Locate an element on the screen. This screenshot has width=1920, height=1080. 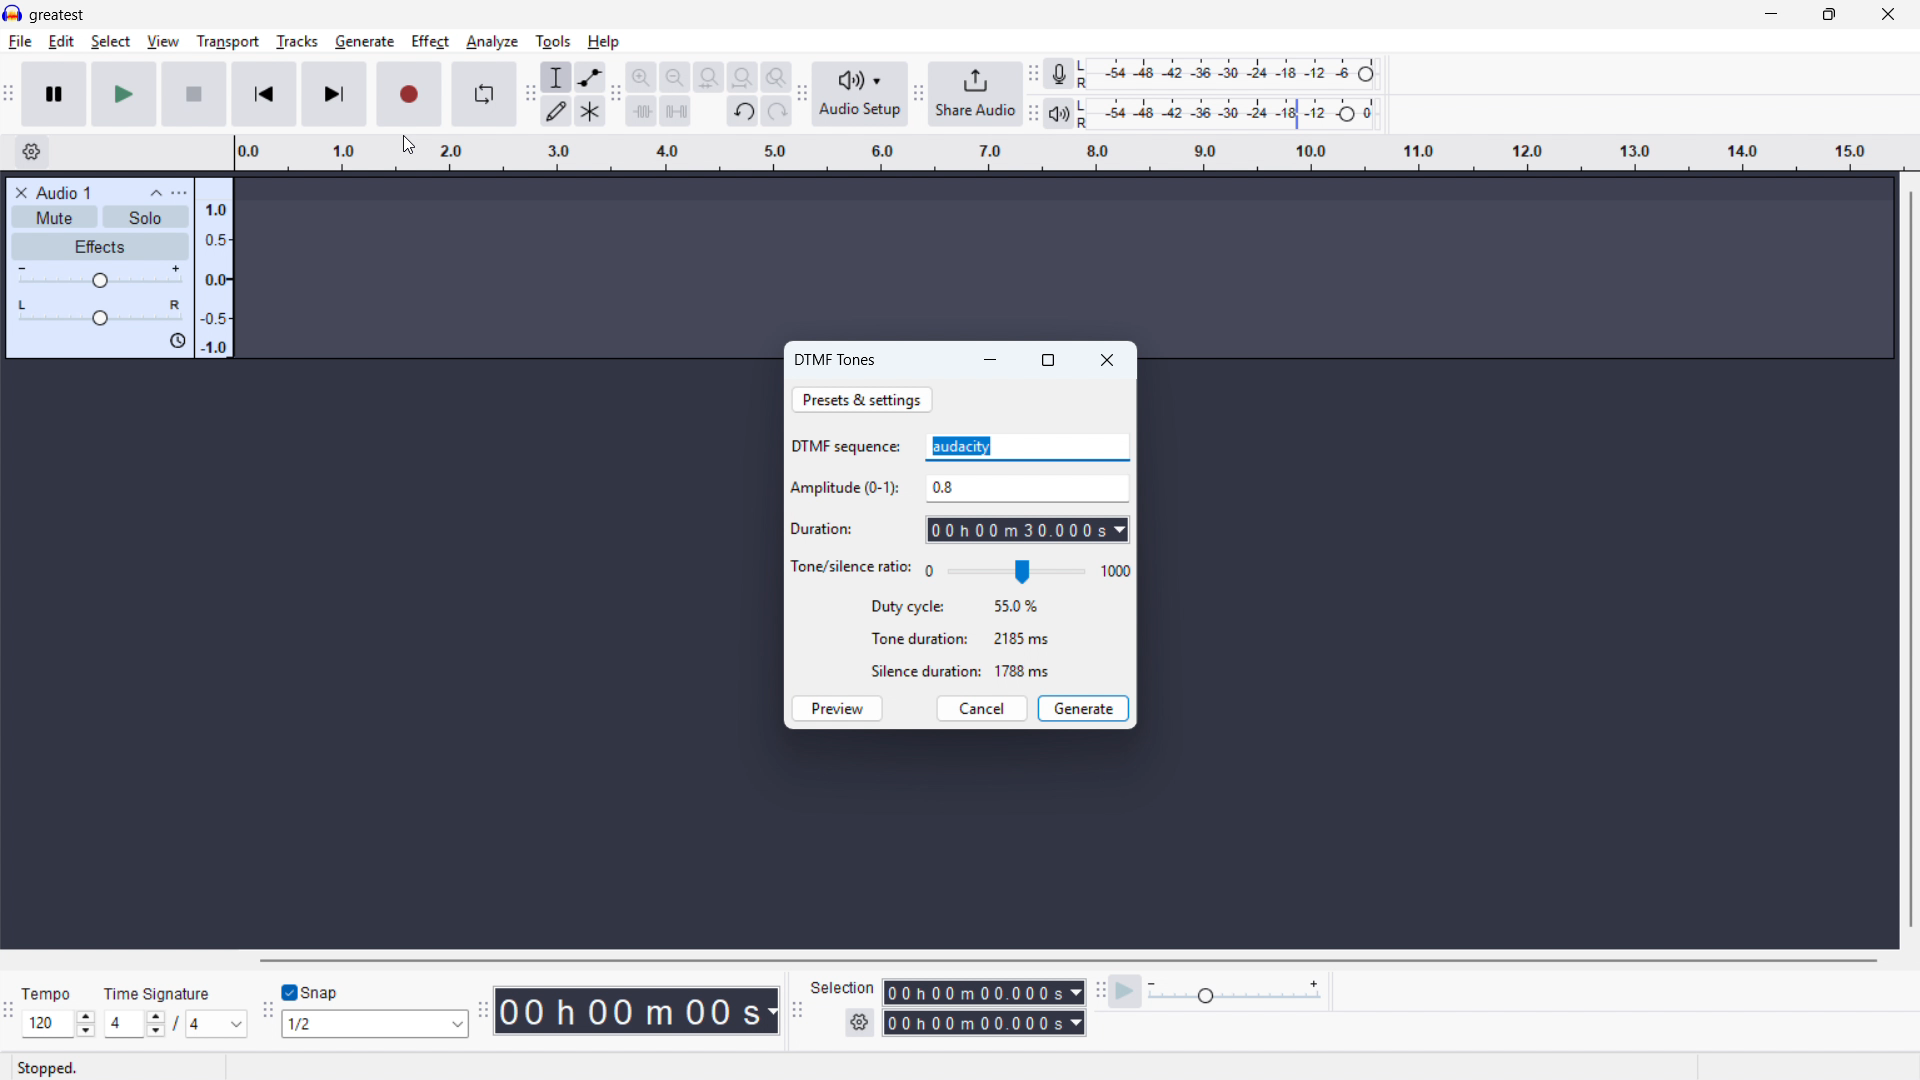
edit toolbar is located at coordinates (617, 95).